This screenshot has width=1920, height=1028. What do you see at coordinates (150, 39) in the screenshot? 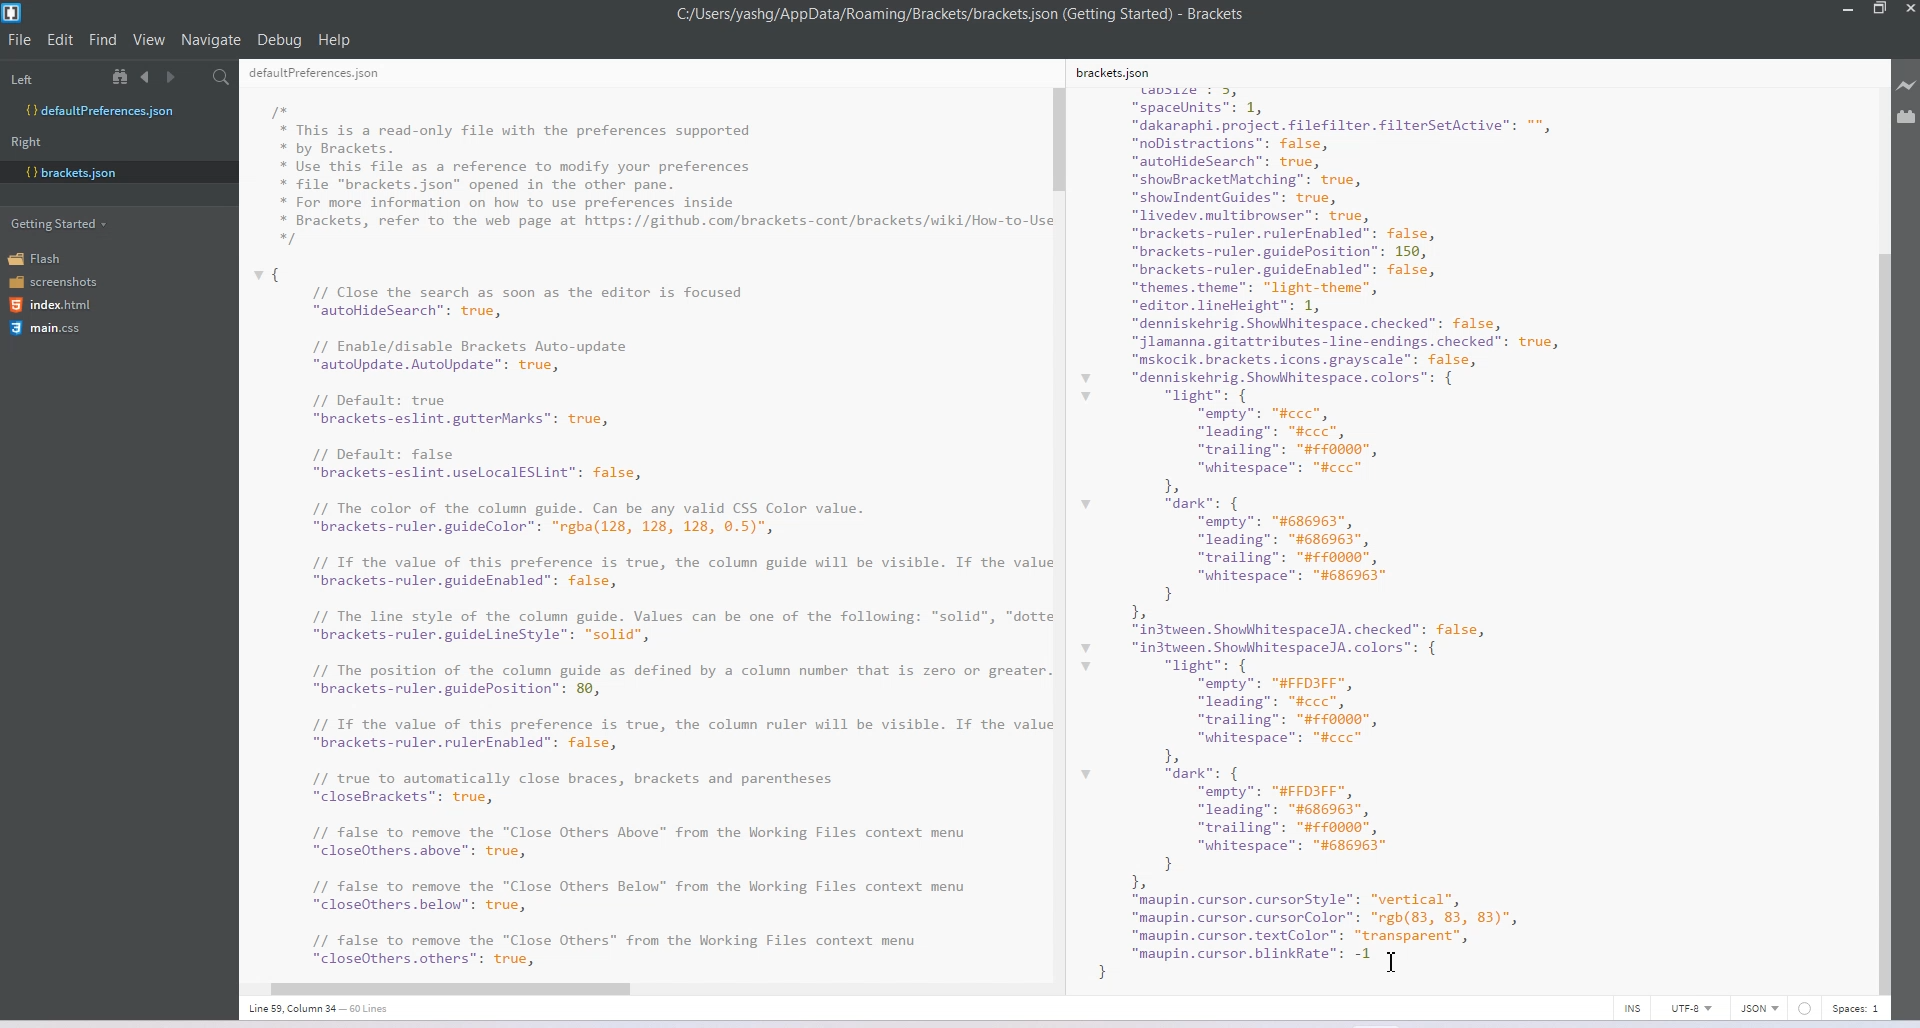
I see `View` at bounding box center [150, 39].